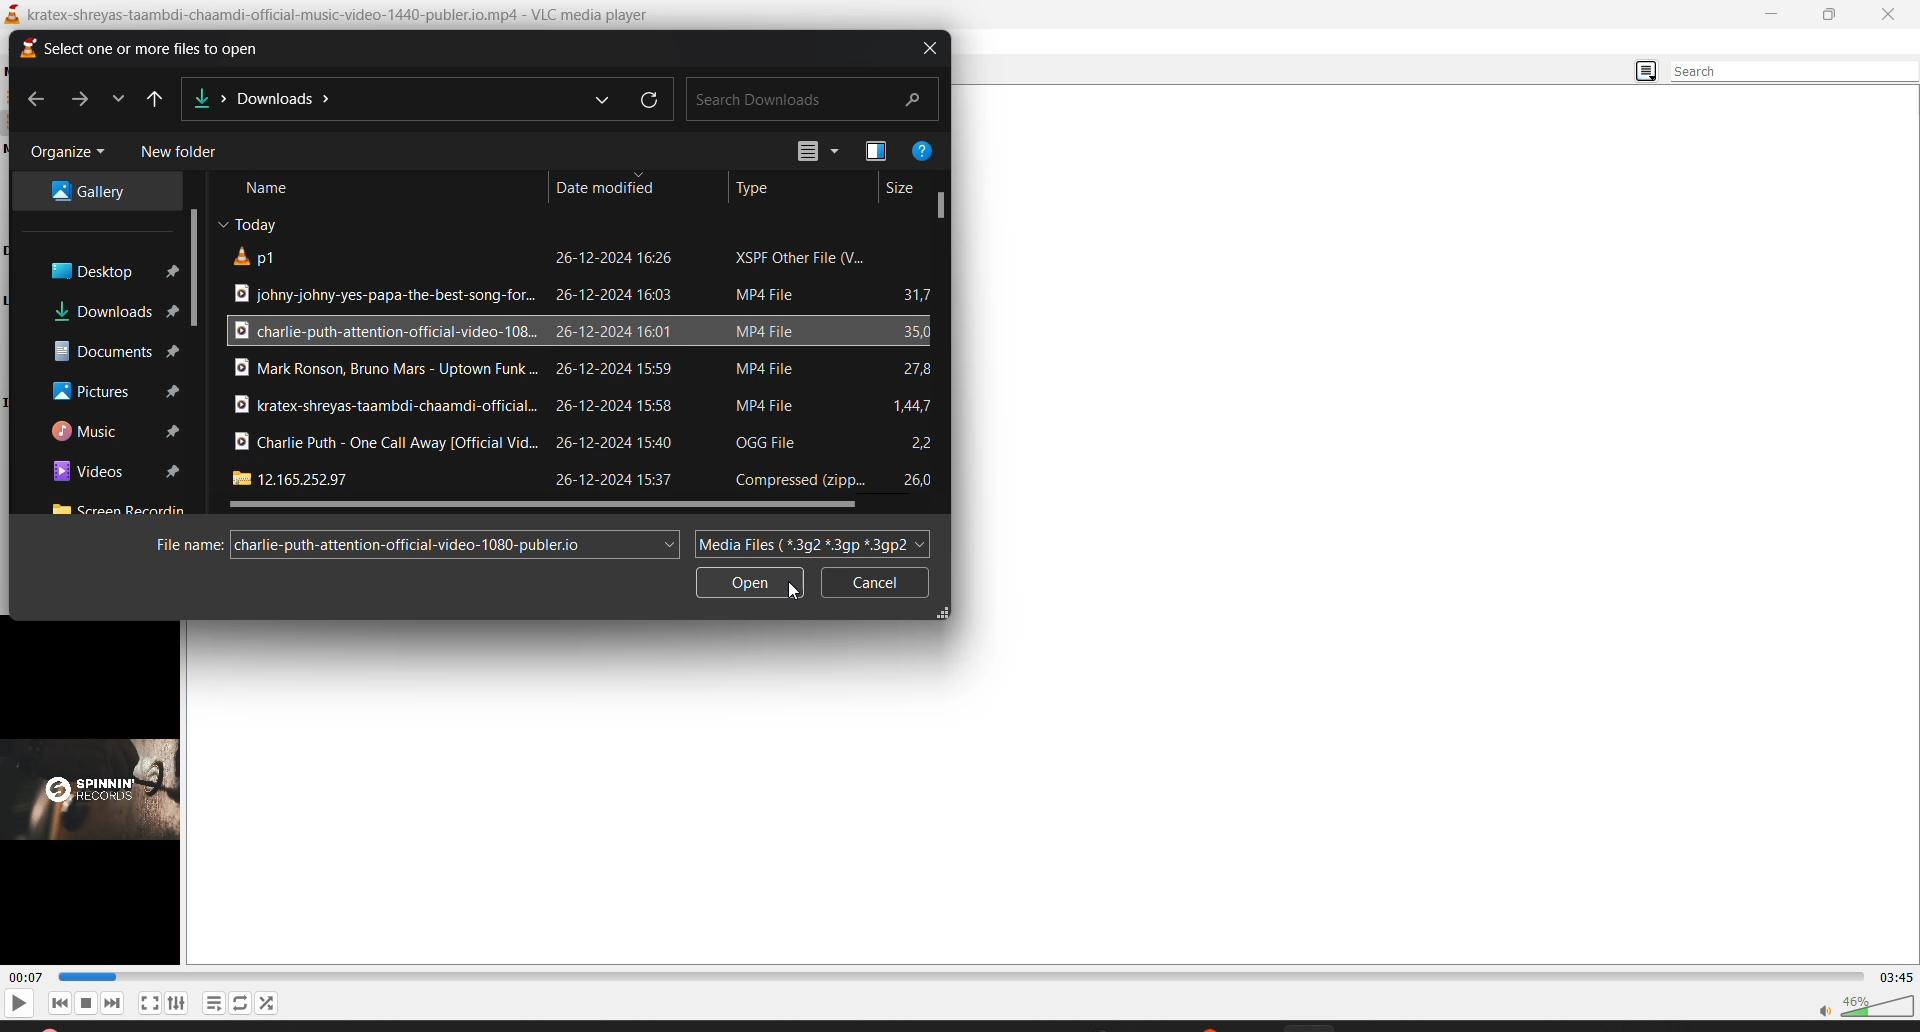  What do you see at coordinates (383, 406) in the screenshot?
I see `file title` at bounding box center [383, 406].